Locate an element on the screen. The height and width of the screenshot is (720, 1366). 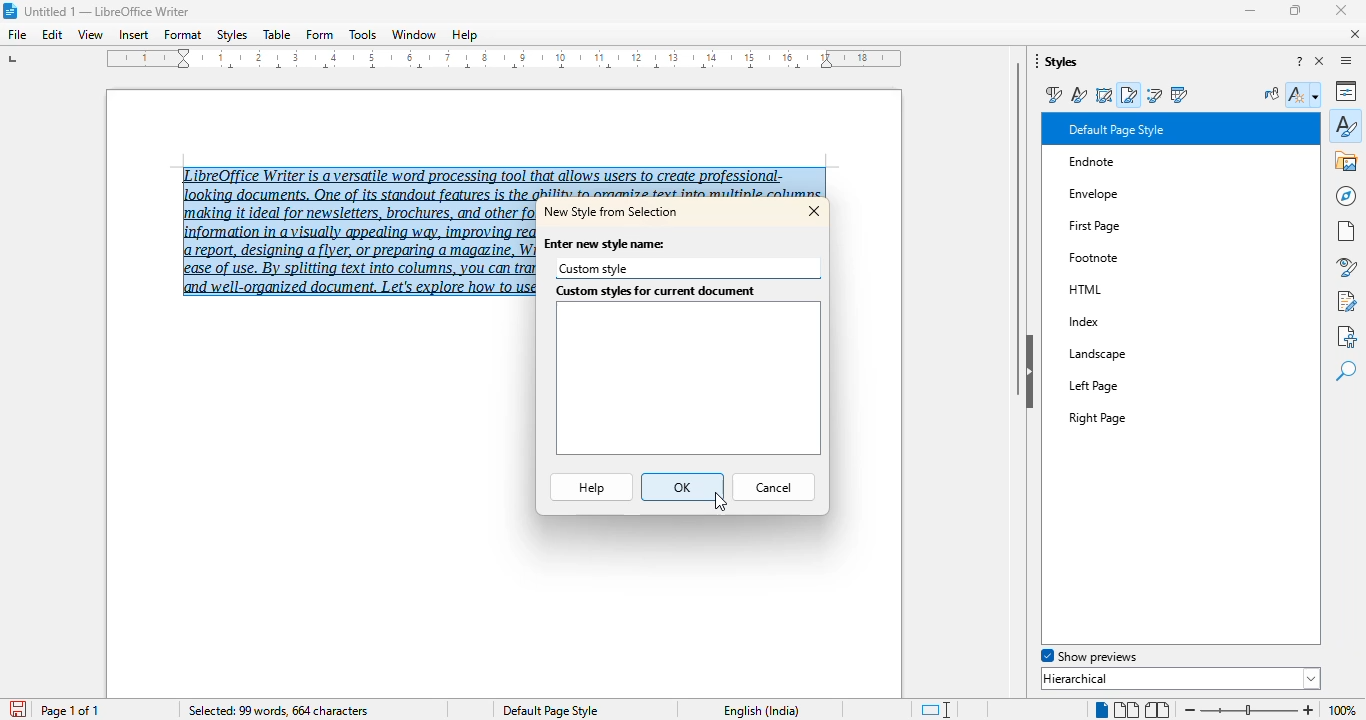
help is located at coordinates (465, 35).